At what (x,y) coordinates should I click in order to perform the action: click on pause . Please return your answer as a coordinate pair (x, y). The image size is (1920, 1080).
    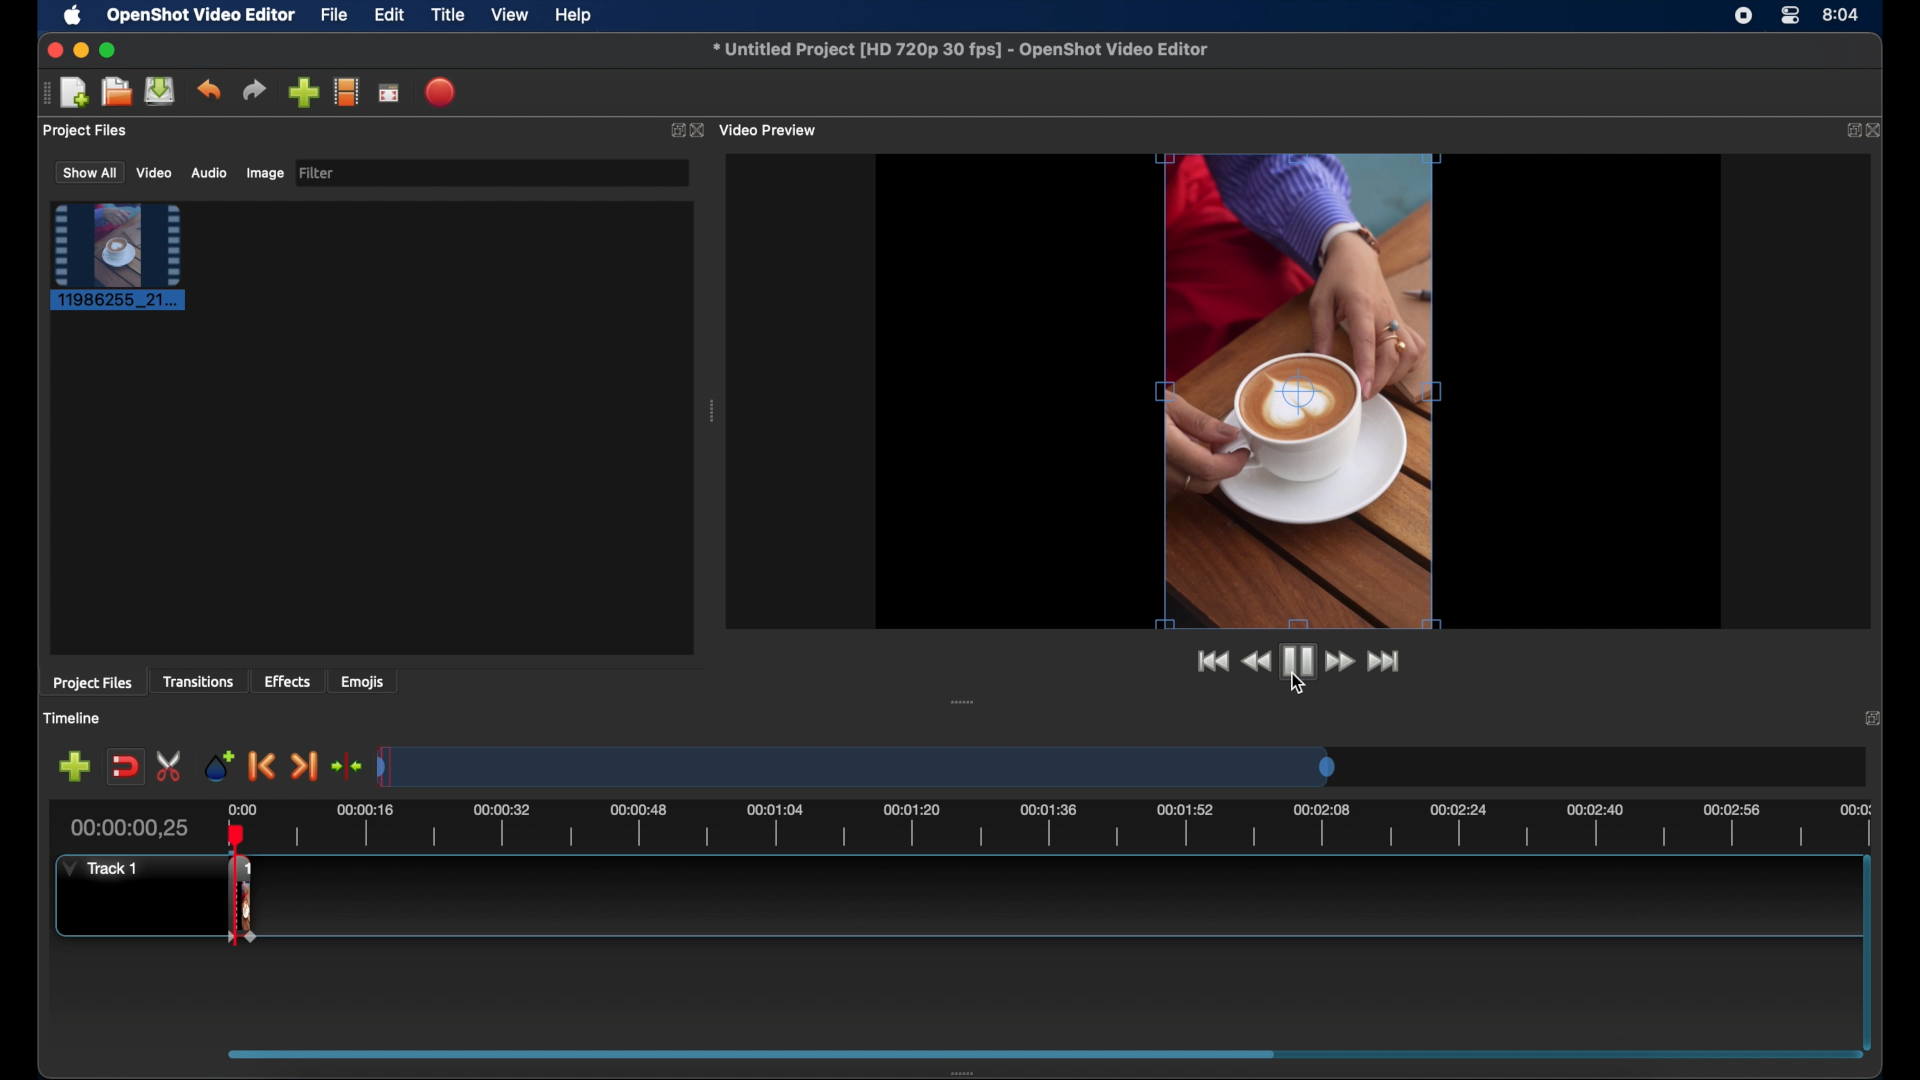
    Looking at the image, I should click on (1299, 661).